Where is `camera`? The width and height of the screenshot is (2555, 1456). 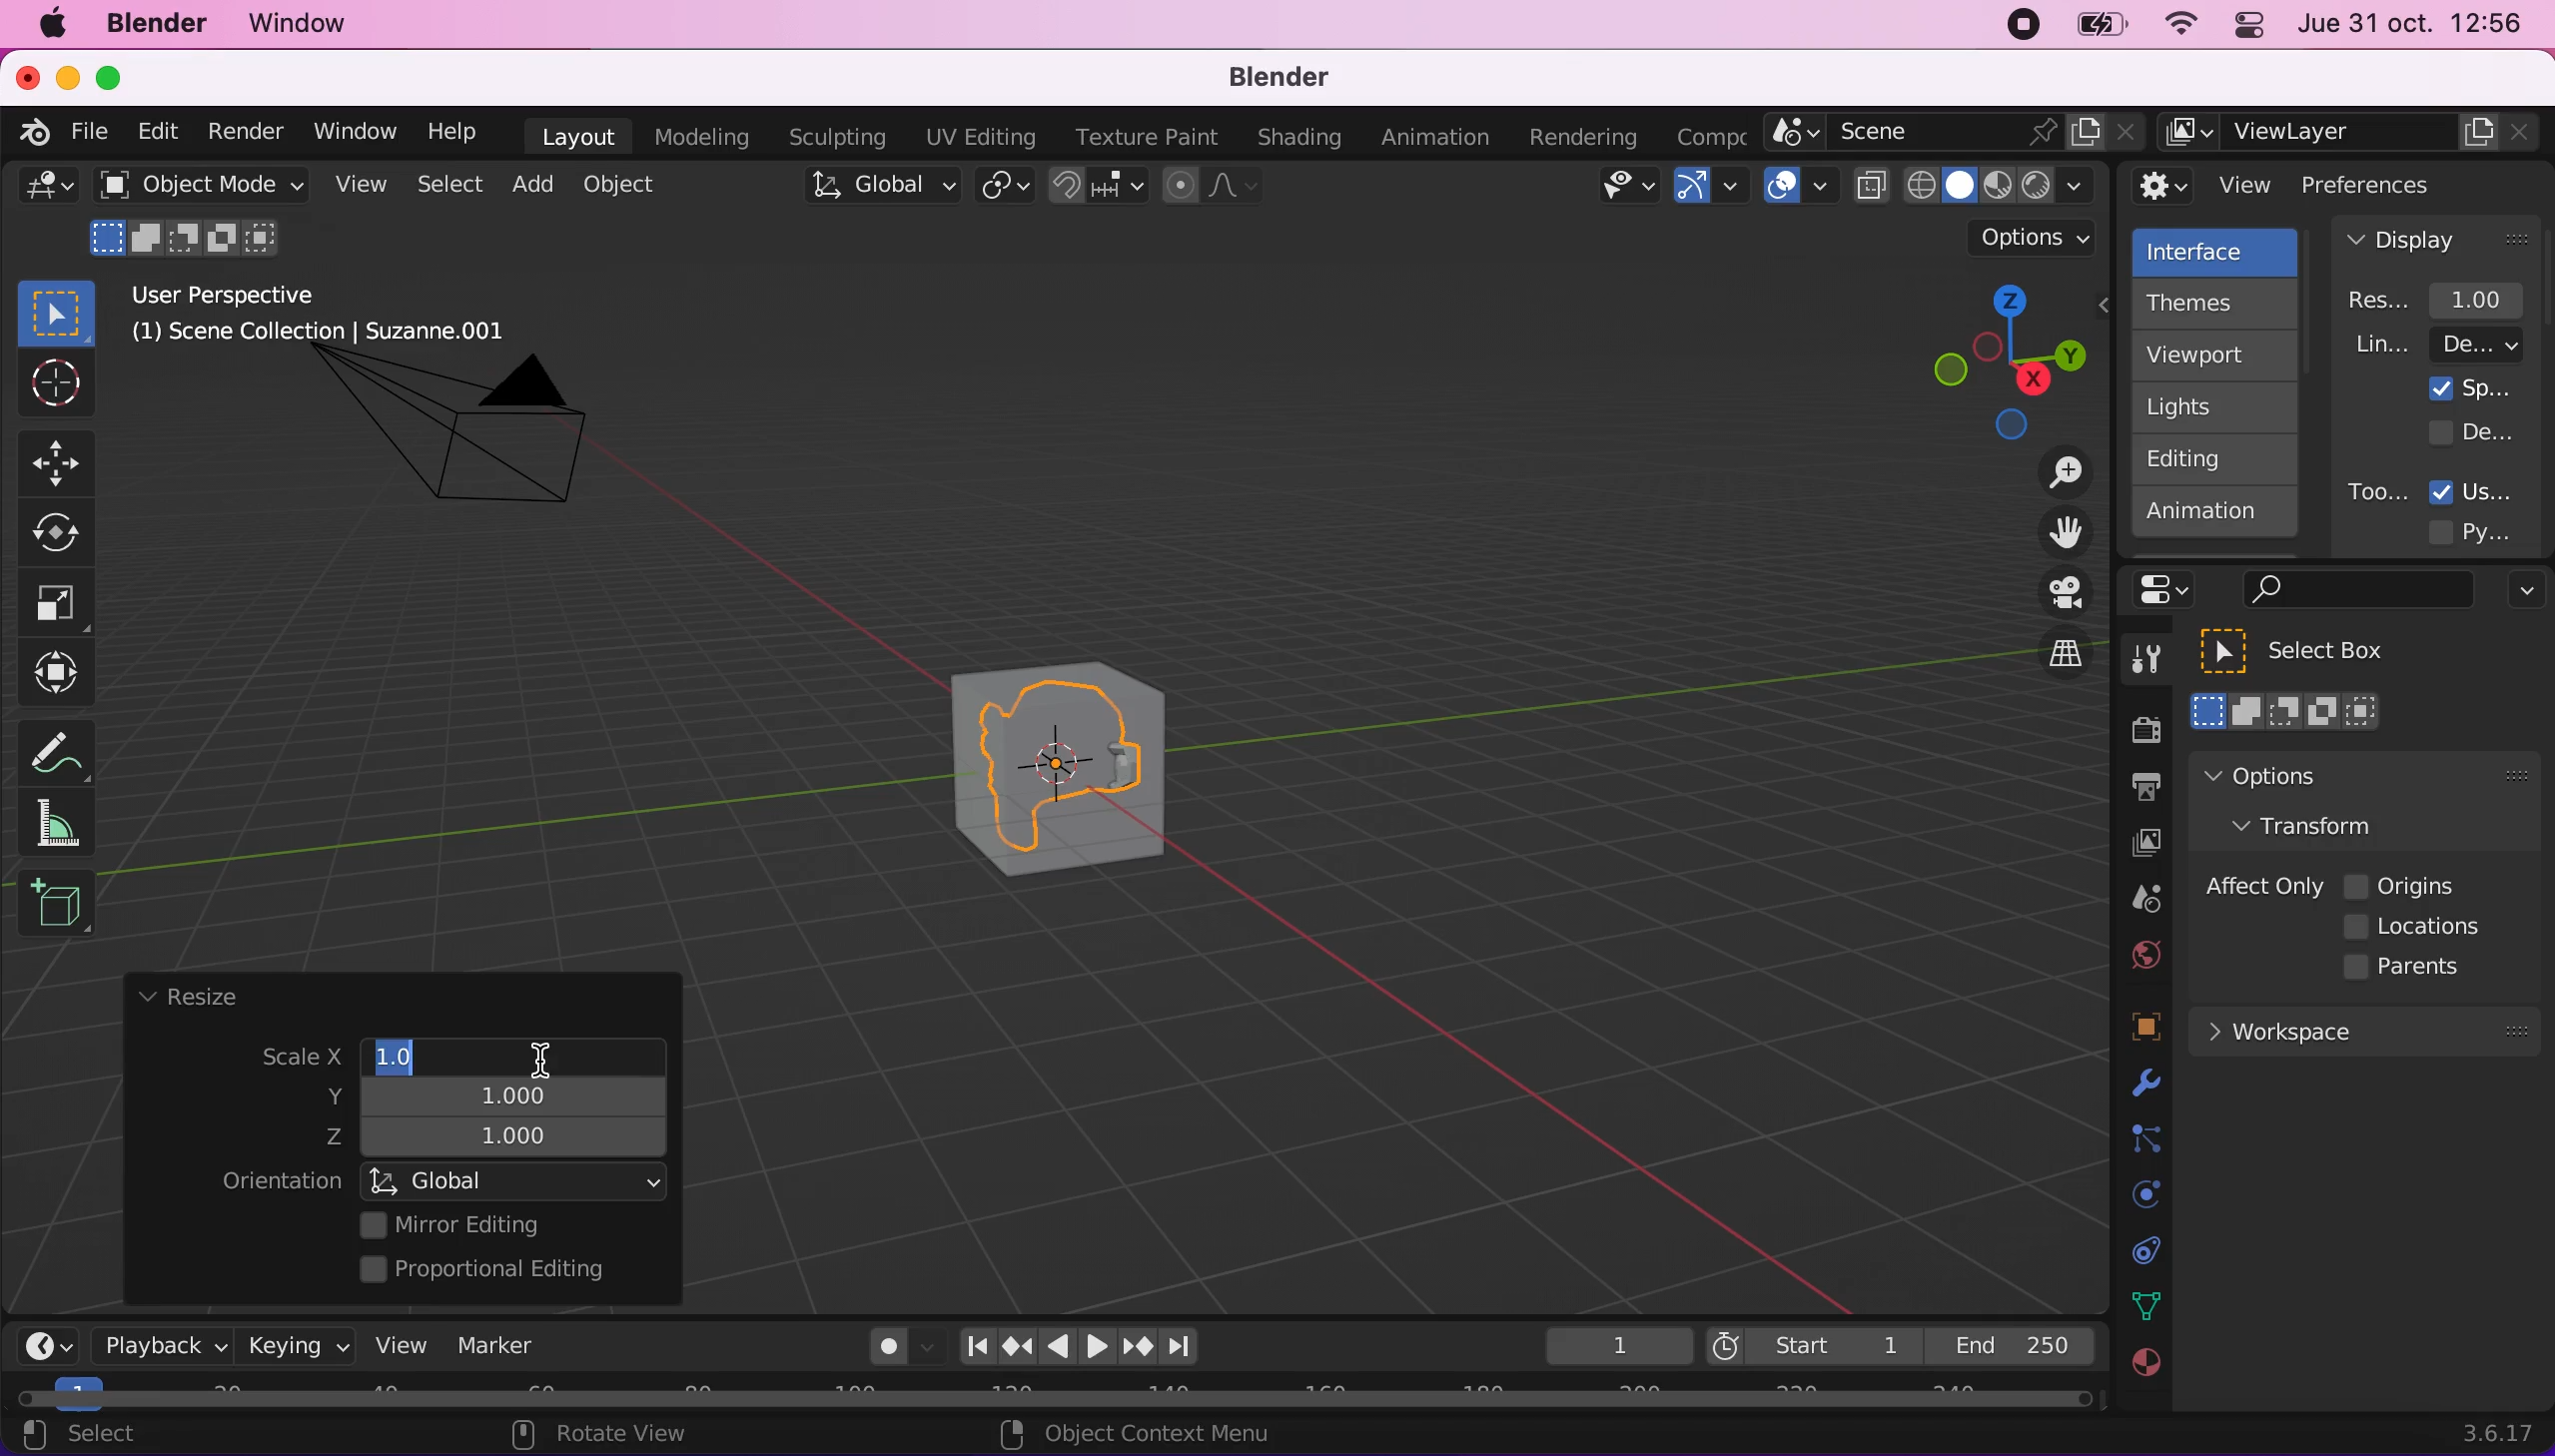
camera is located at coordinates (477, 447).